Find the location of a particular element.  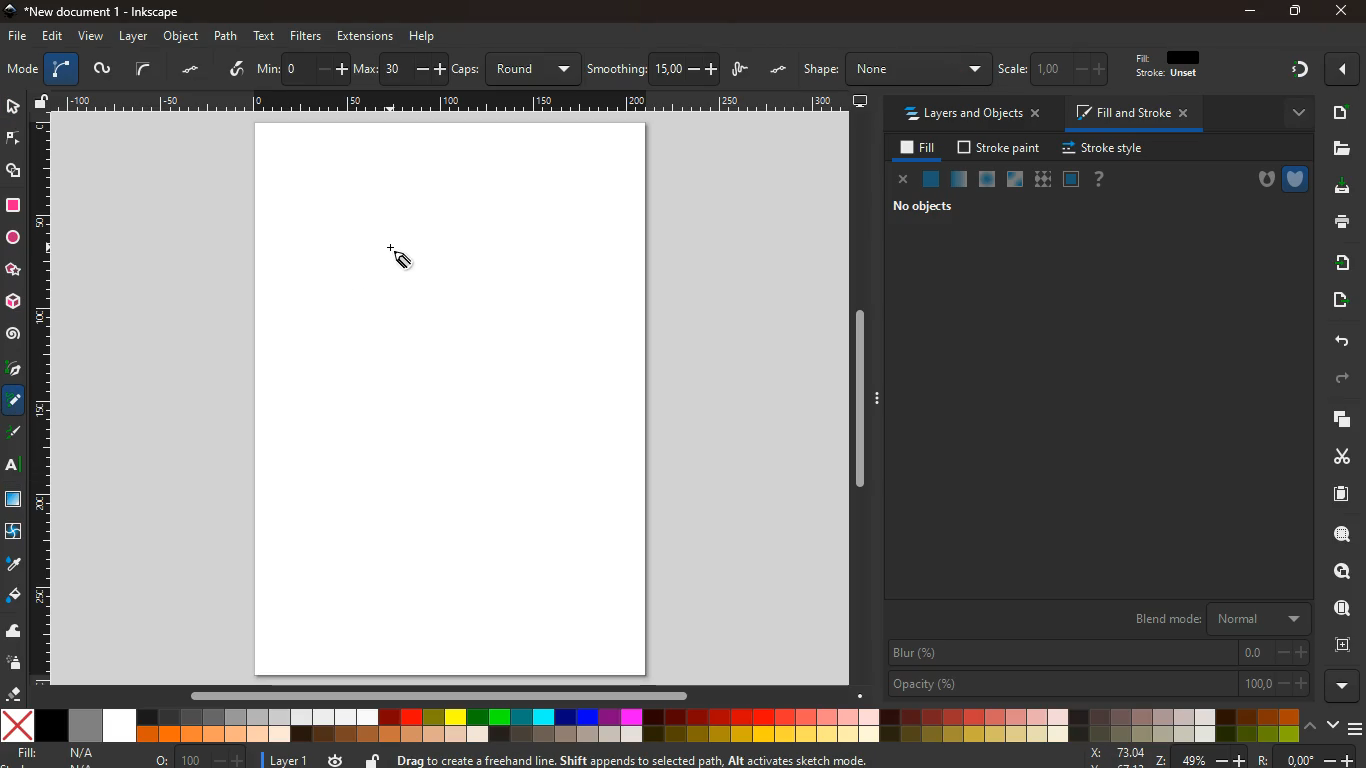

shapes is located at coordinates (15, 172).